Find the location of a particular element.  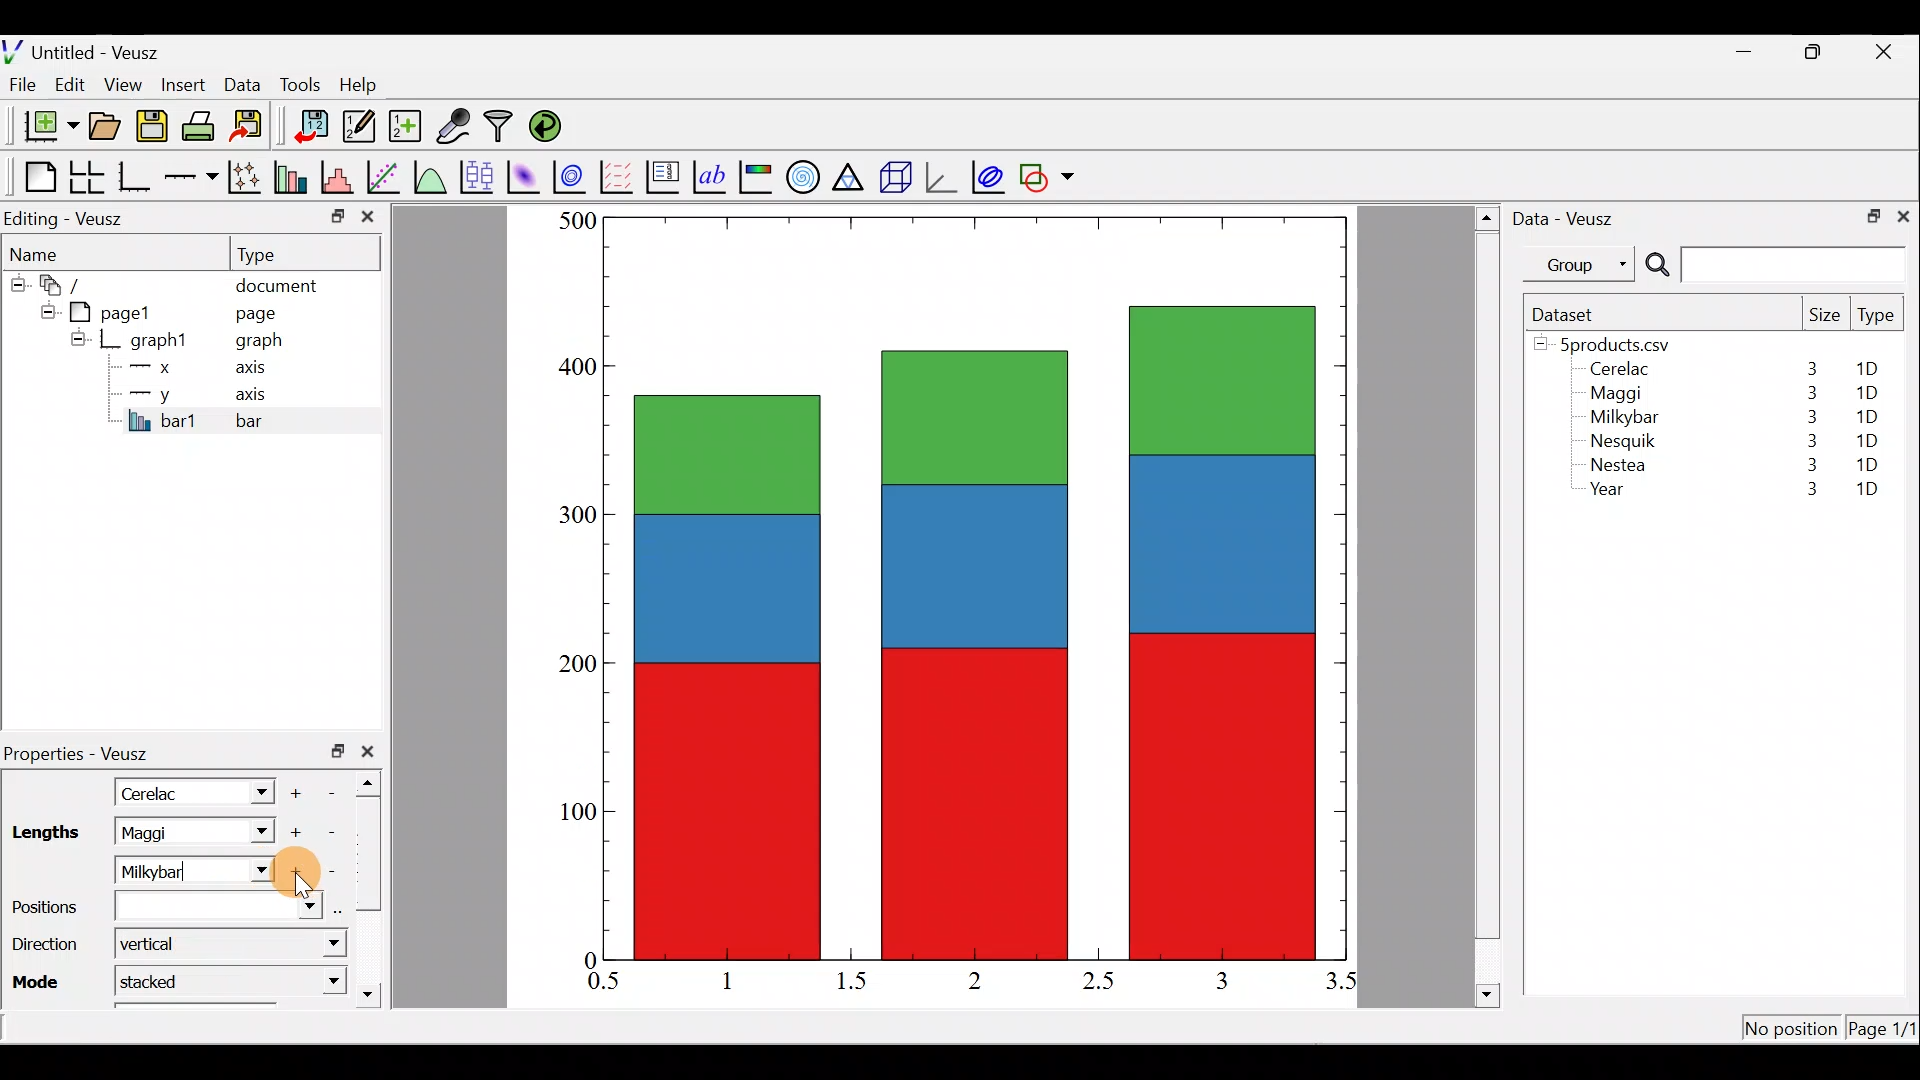

500 is located at coordinates (576, 220).